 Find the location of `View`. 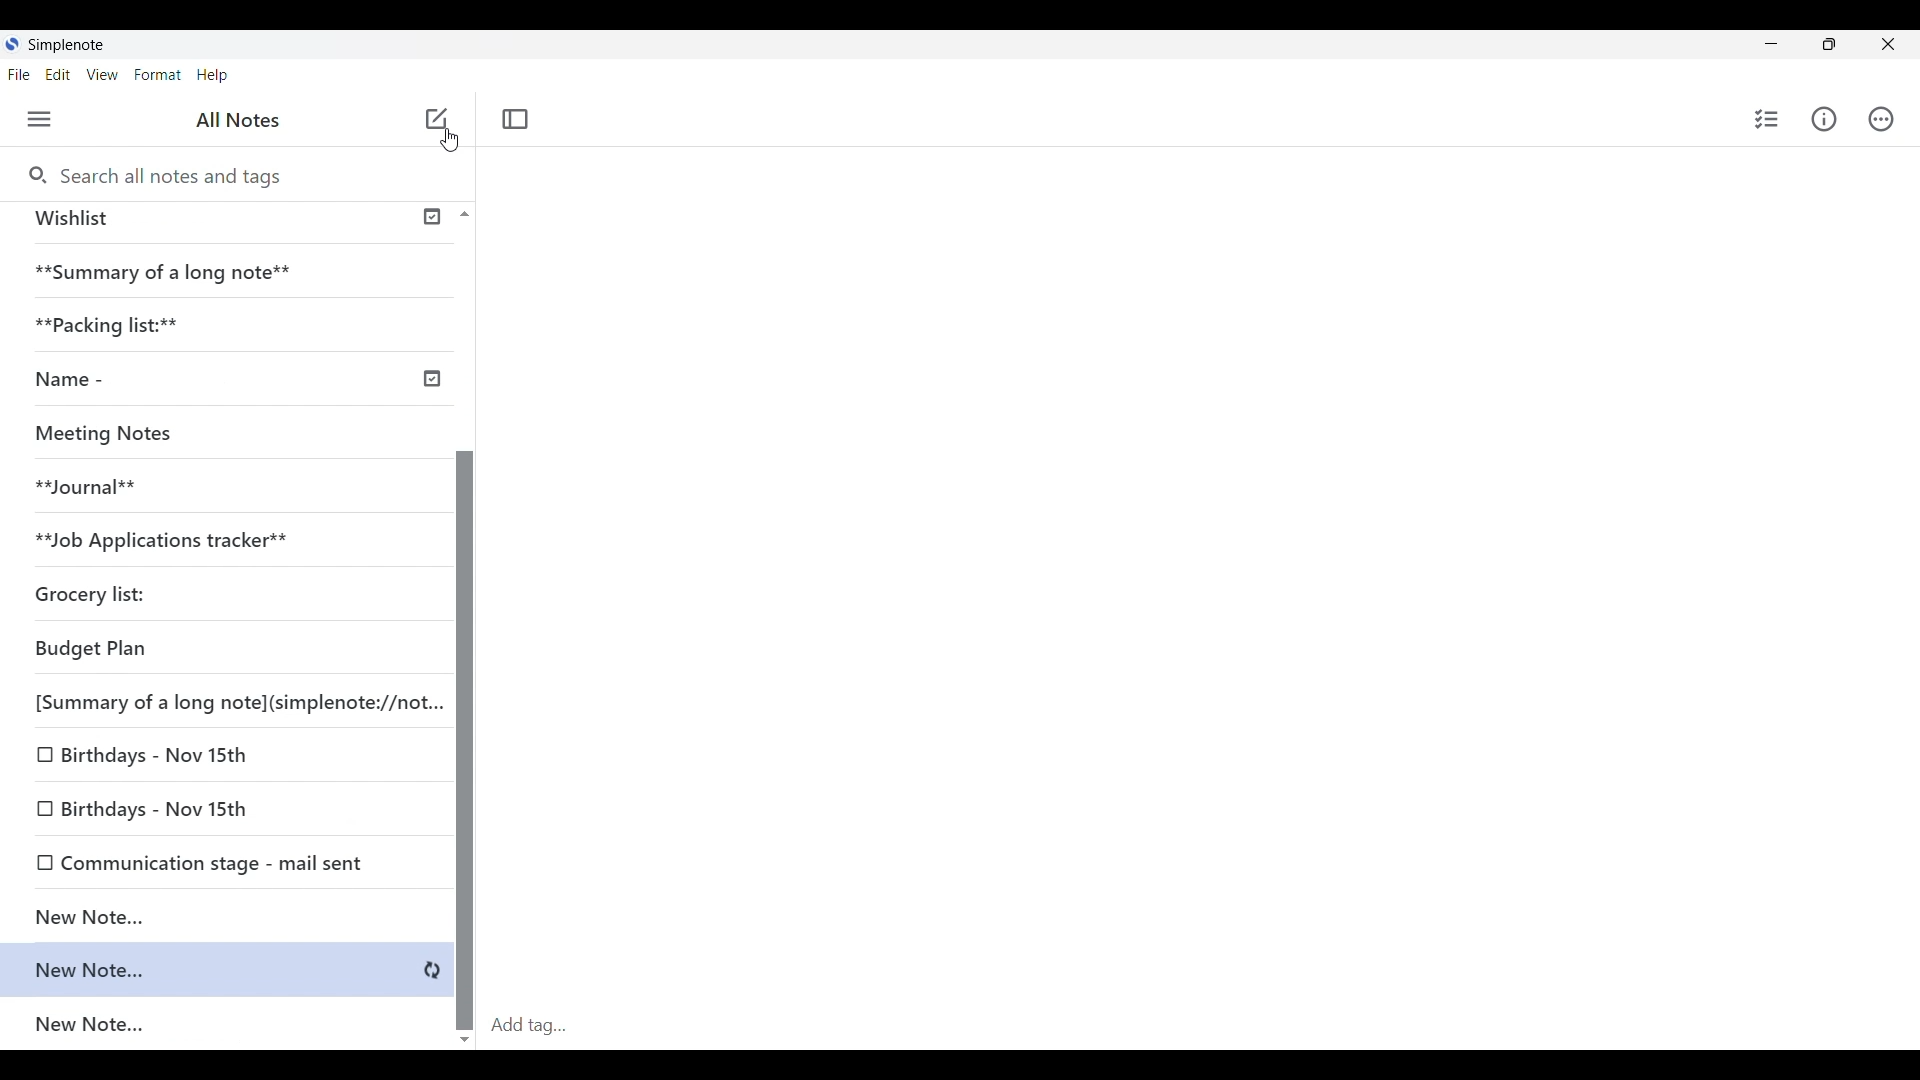

View is located at coordinates (105, 76).